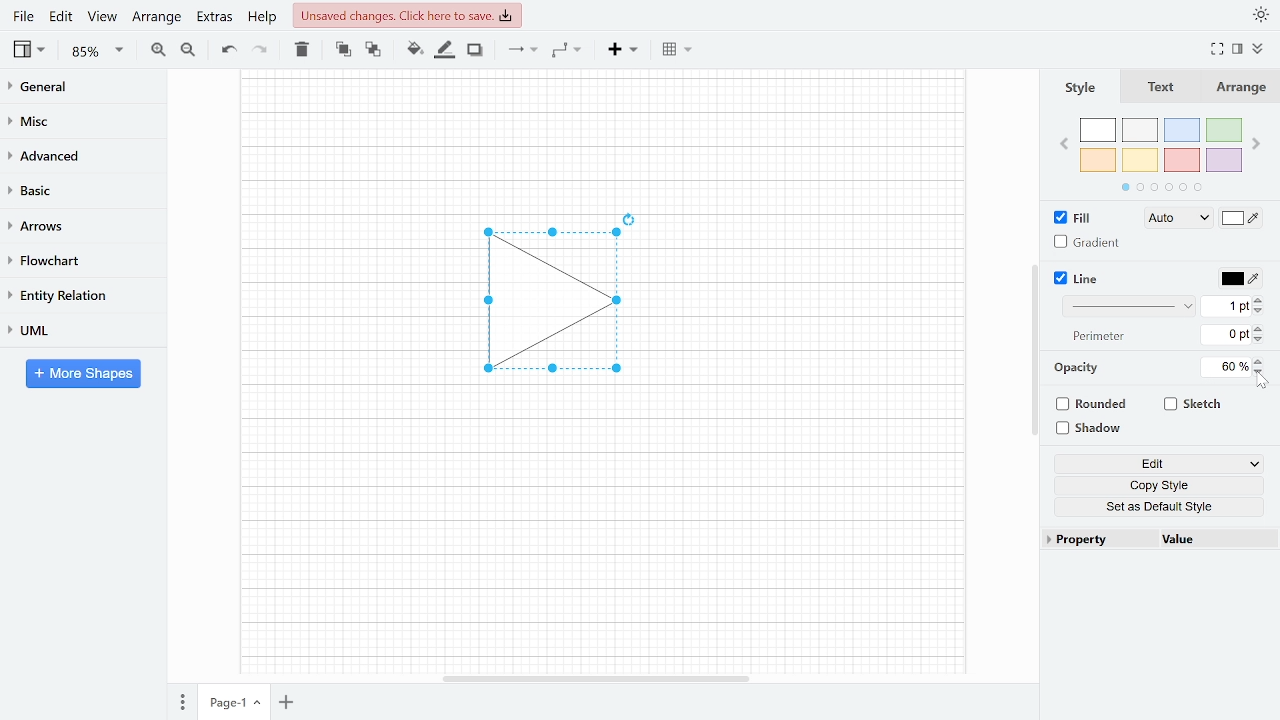 This screenshot has height=720, width=1280. I want to click on red, so click(1182, 161).